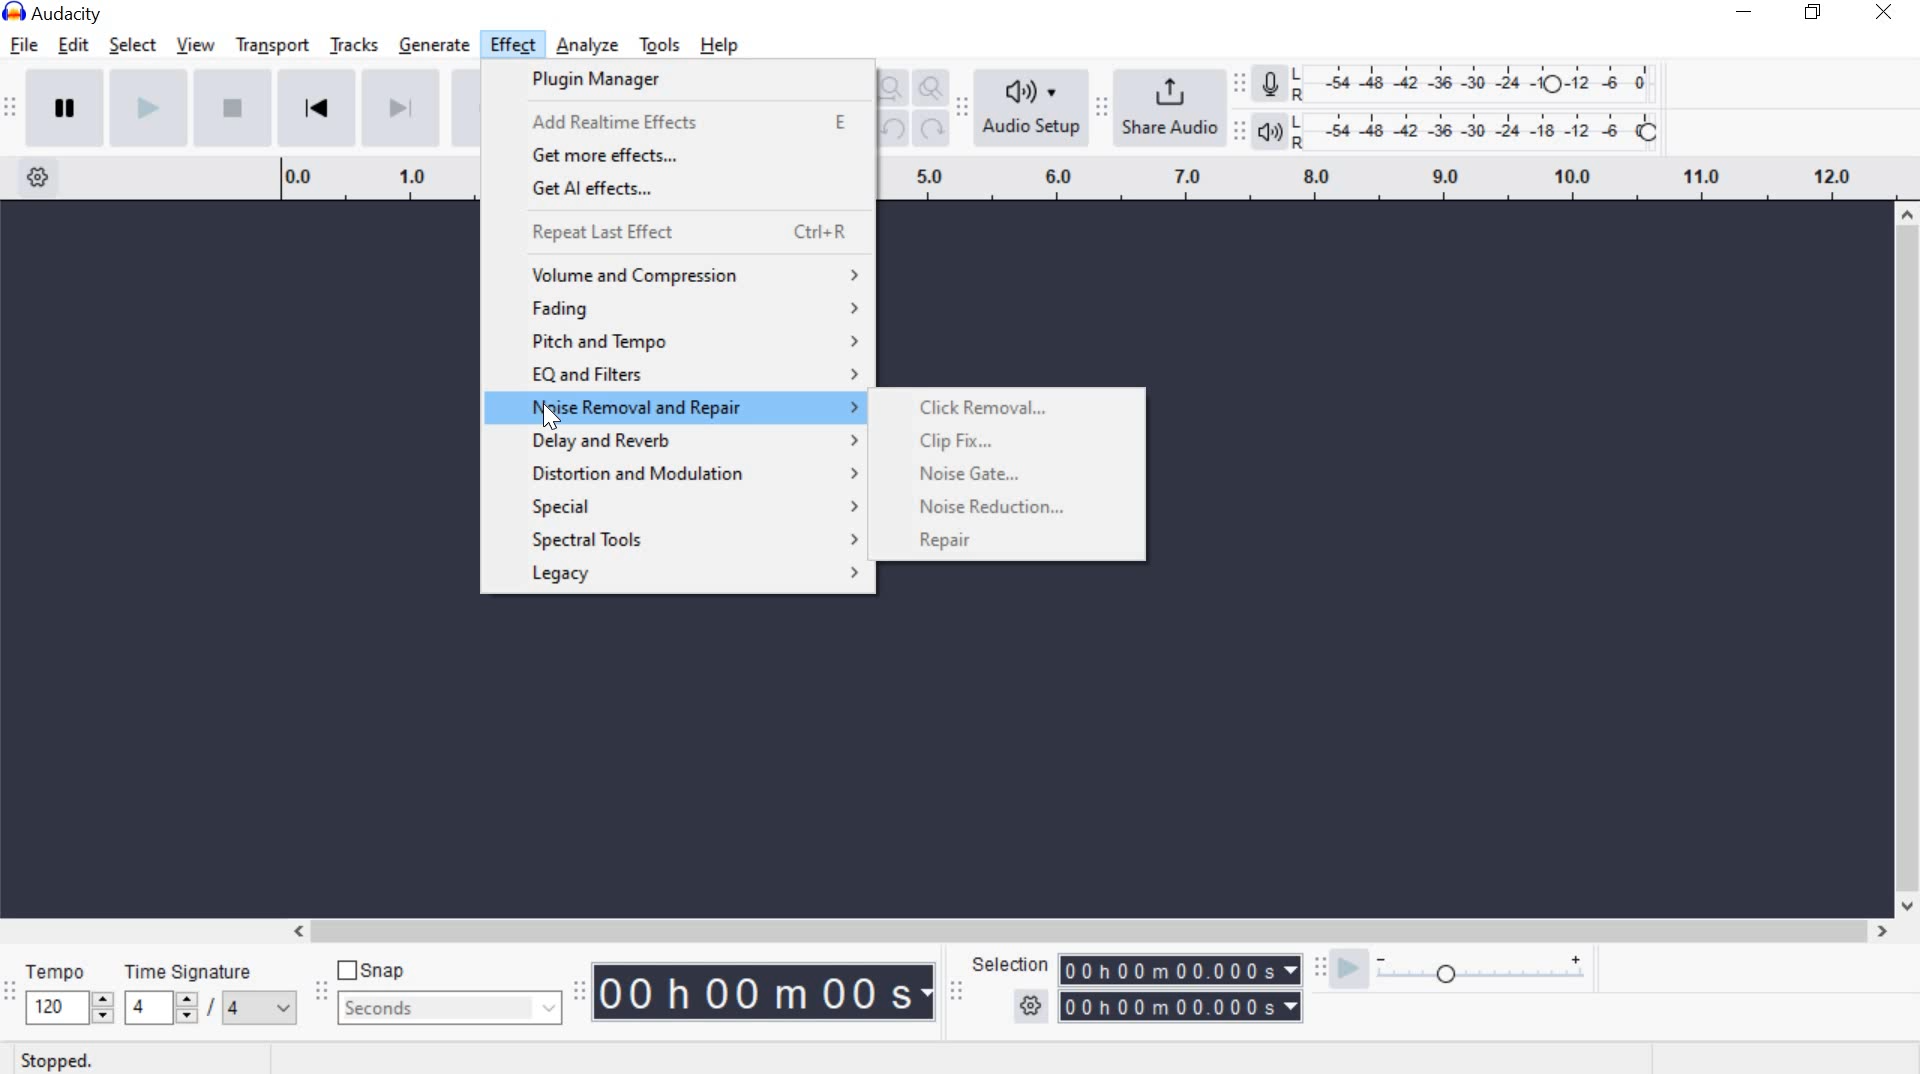 This screenshot has width=1920, height=1074. Describe the element at coordinates (1268, 132) in the screenshot. I see `Playback meter` at that location.